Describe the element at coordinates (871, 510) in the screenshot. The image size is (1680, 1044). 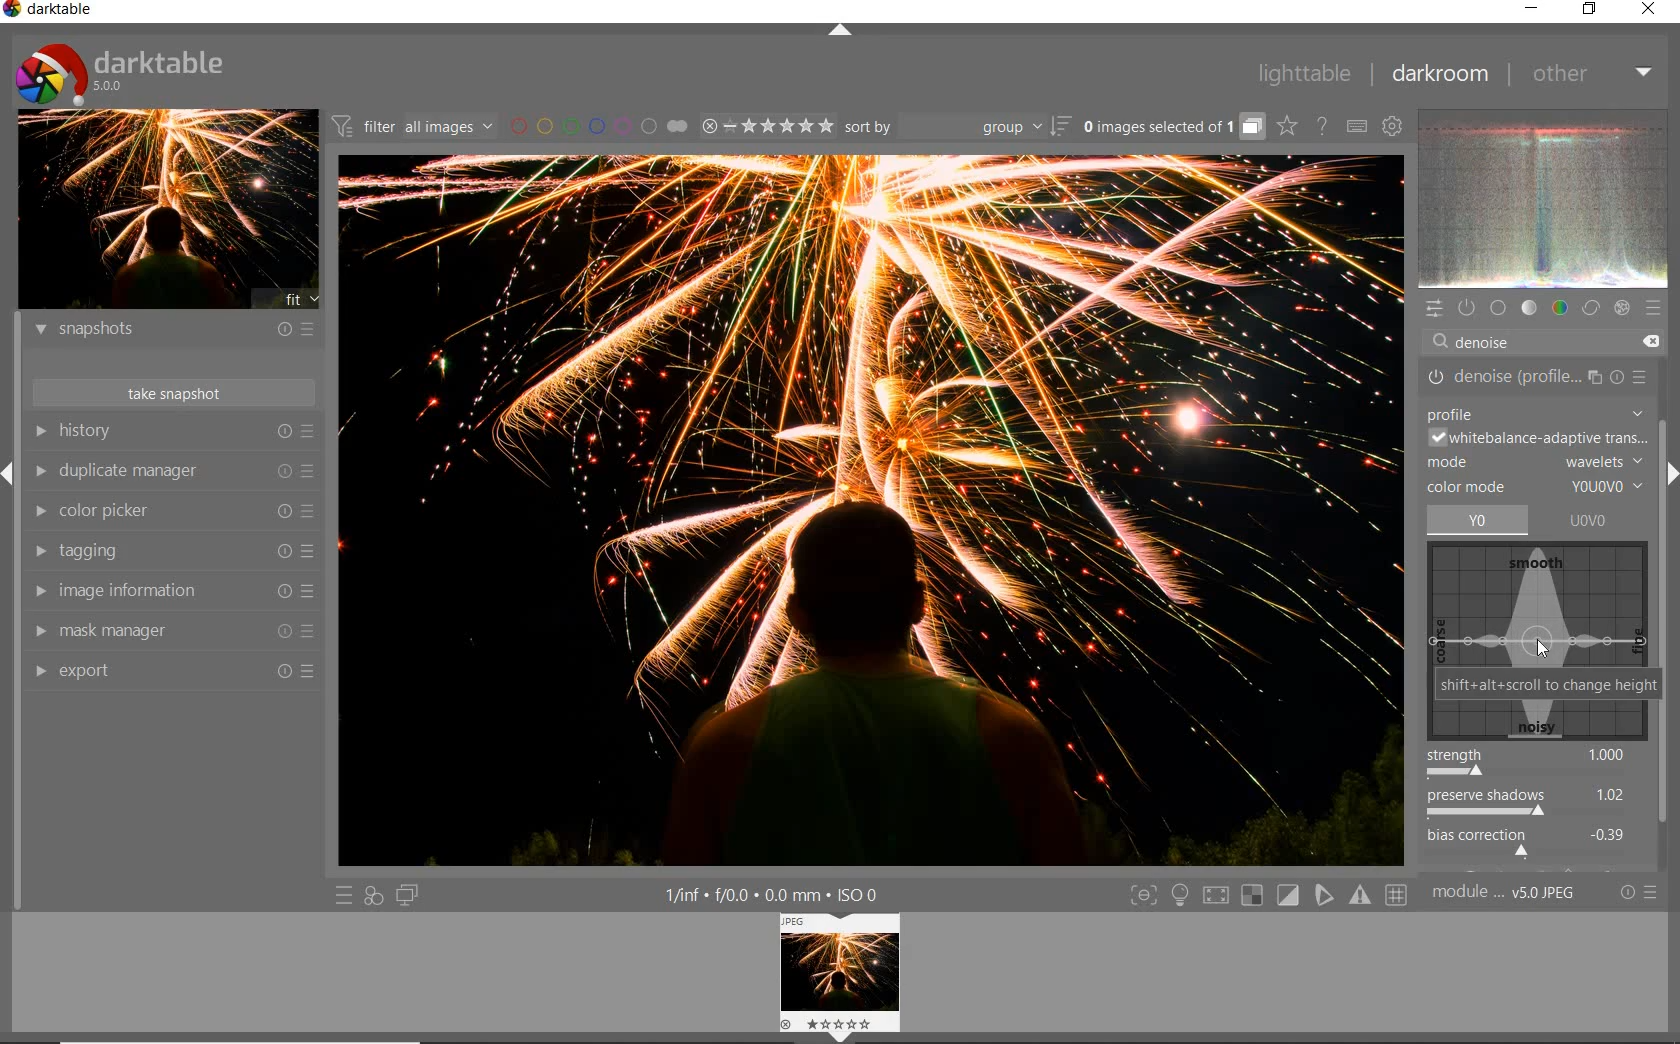
I see `selected image` at that location.